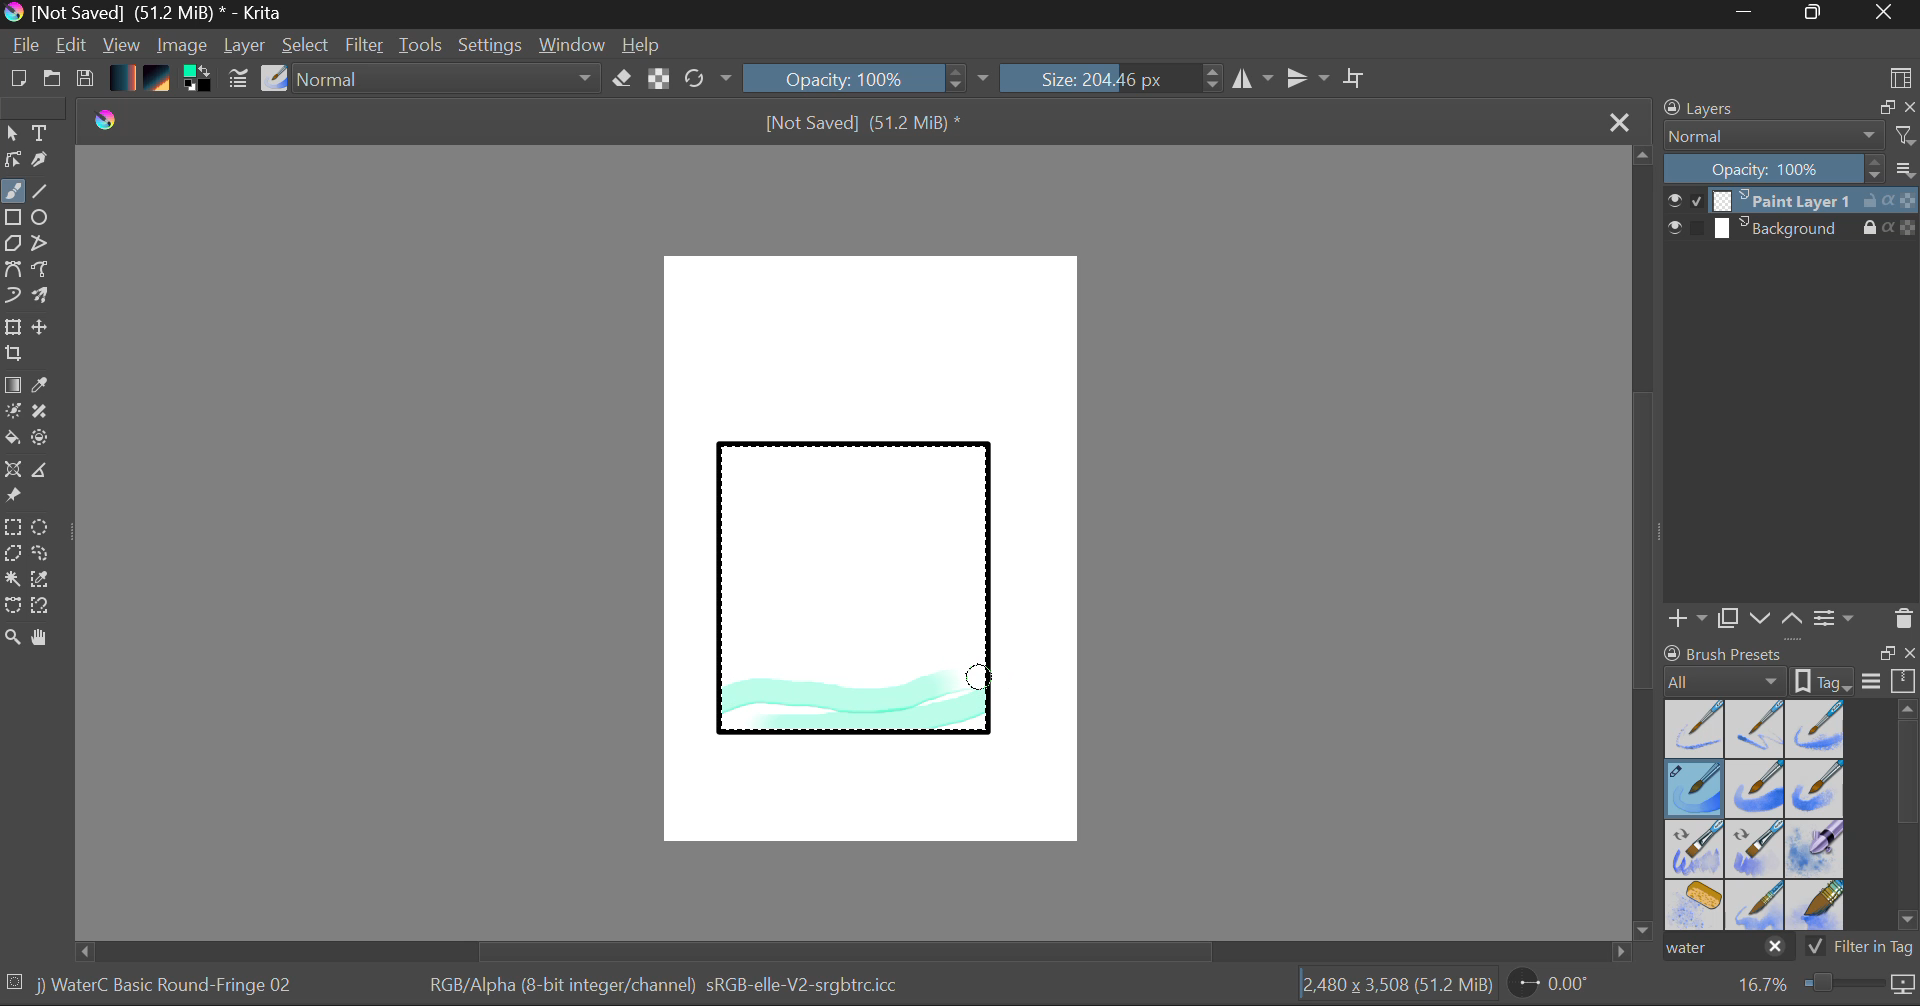 This screenshot has width=1920, height=1006. Describe the element at coordinates (44, 386) in the screenshot. I see `Eyedropper` at that location.